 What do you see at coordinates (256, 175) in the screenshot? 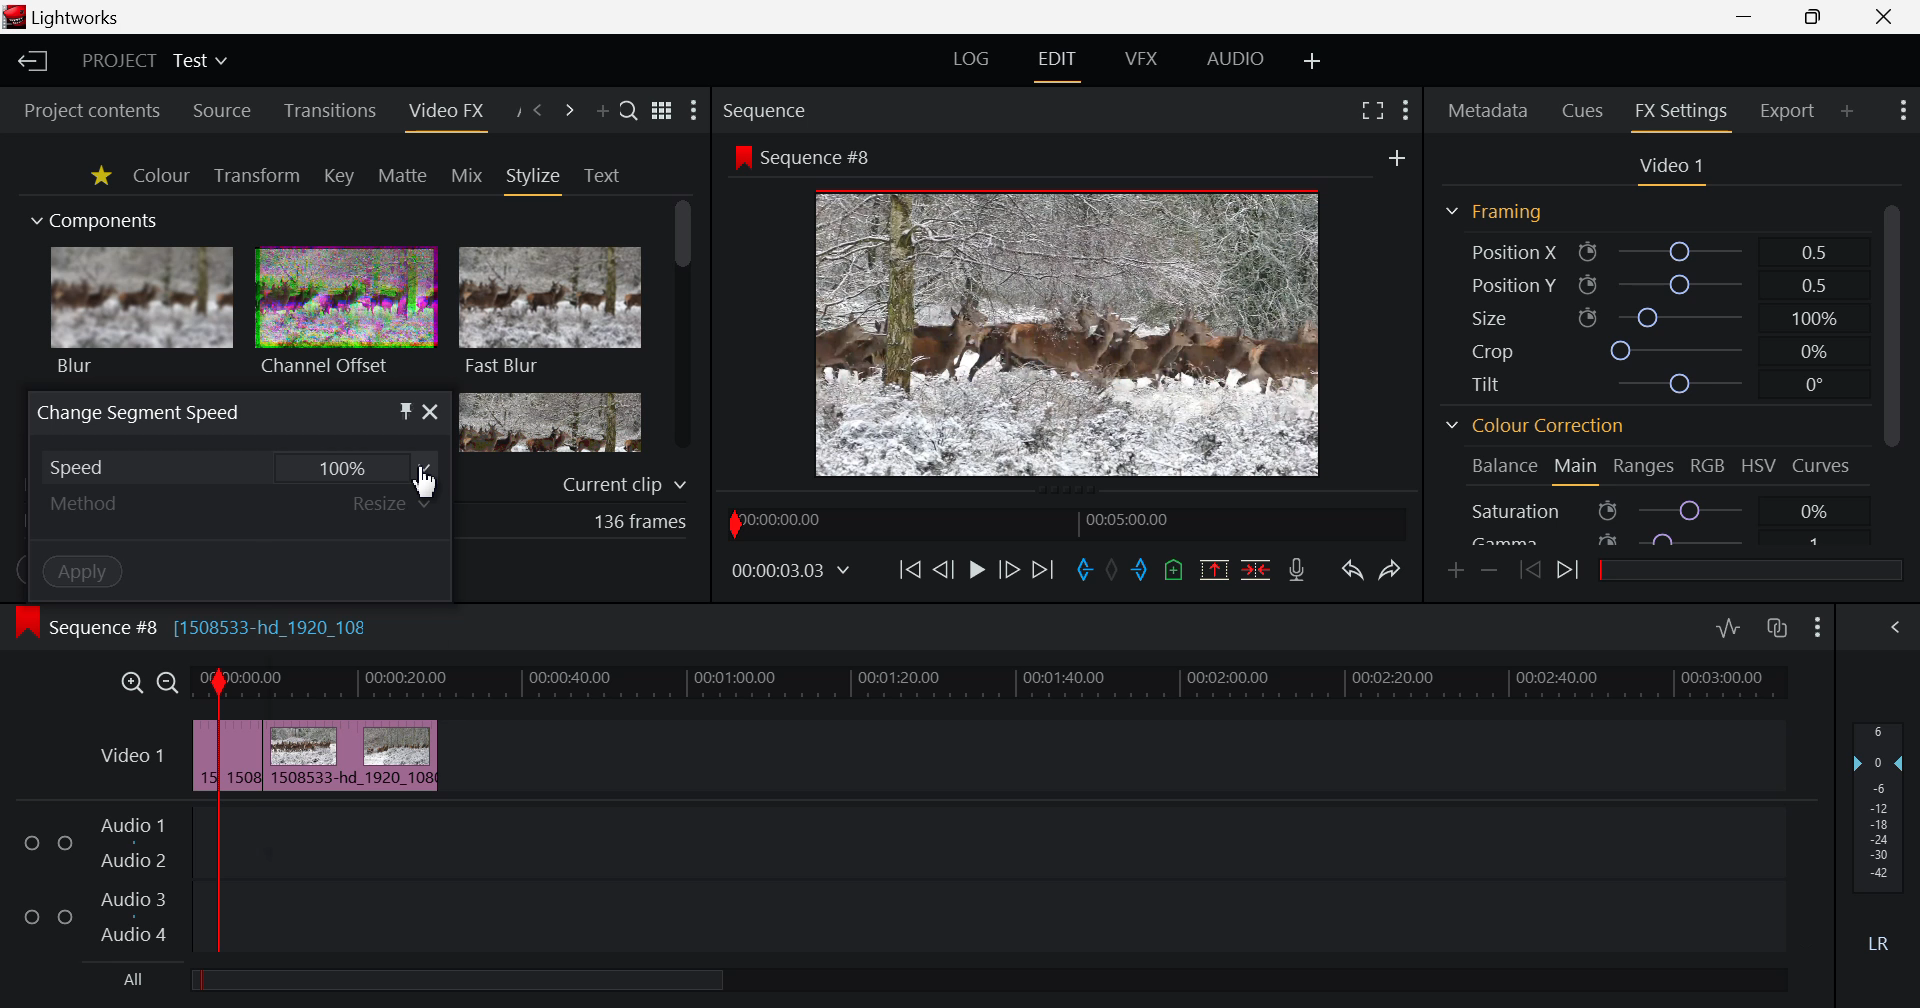
I see `Transform` at bounding box center [256, 175].